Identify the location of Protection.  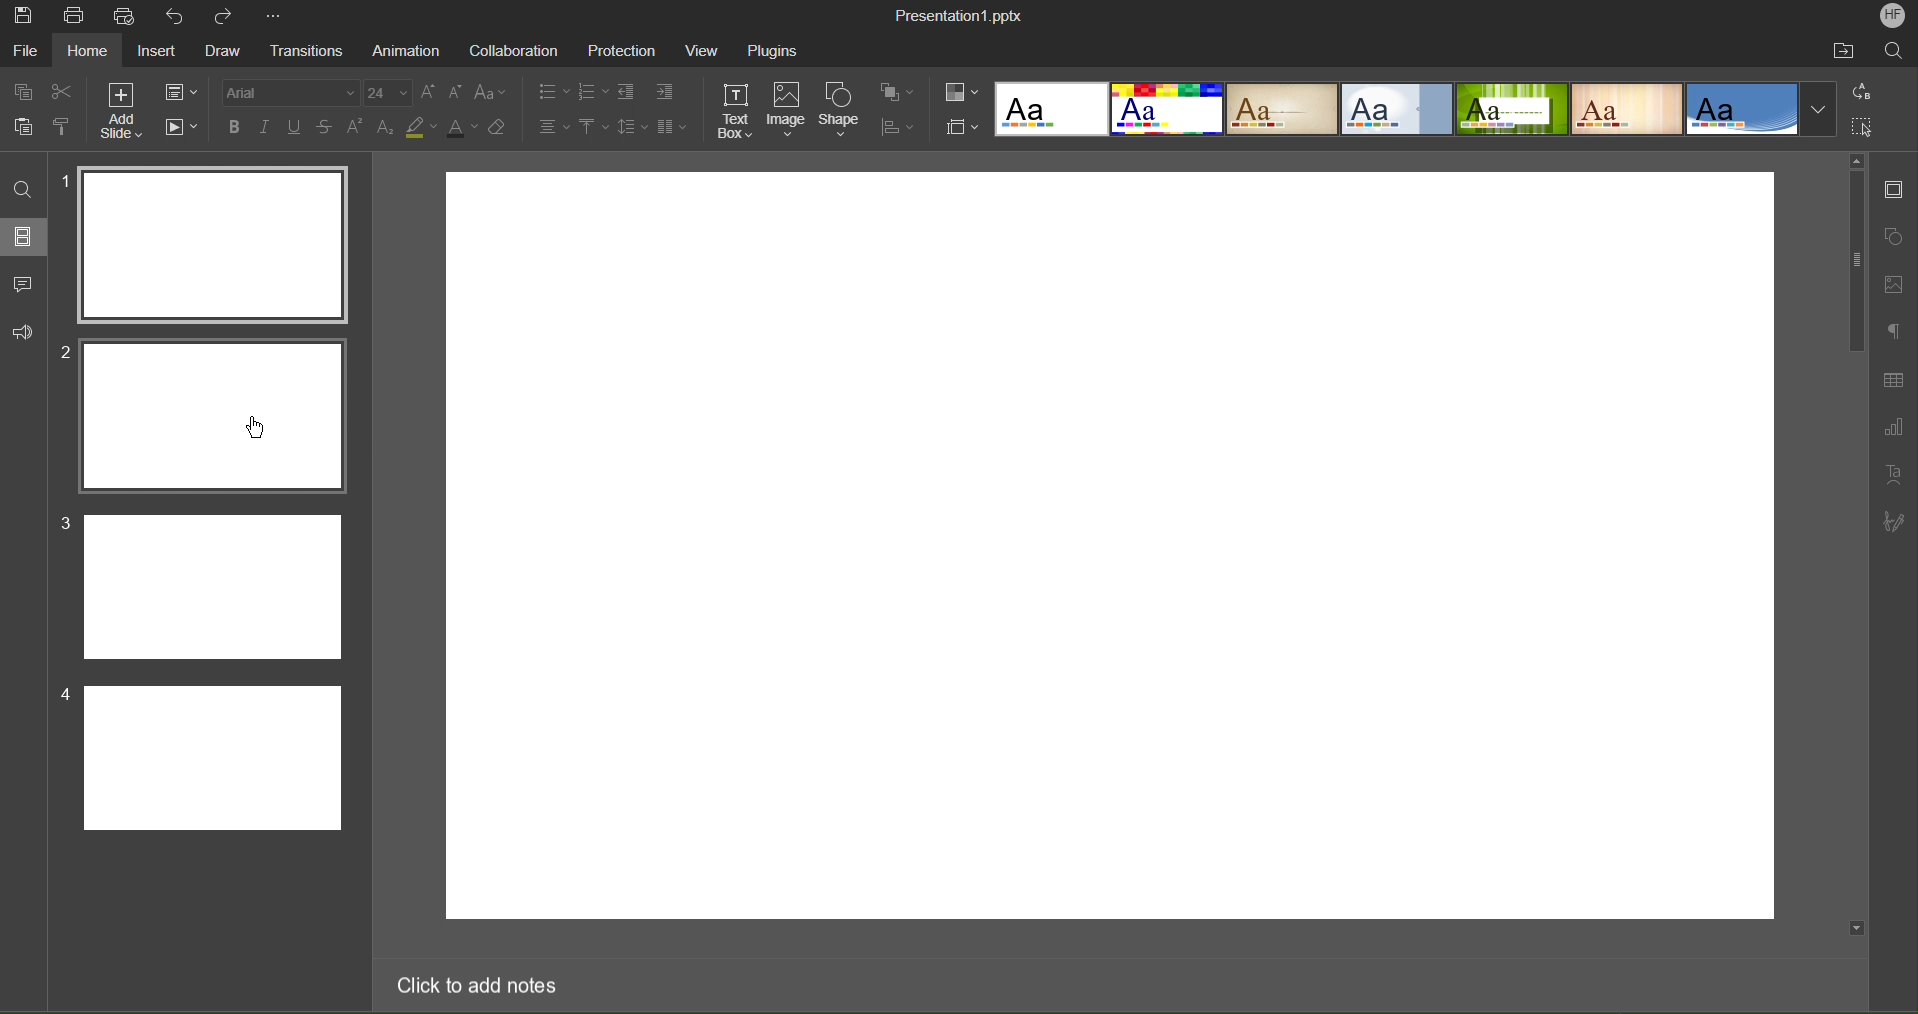
(622, 50).